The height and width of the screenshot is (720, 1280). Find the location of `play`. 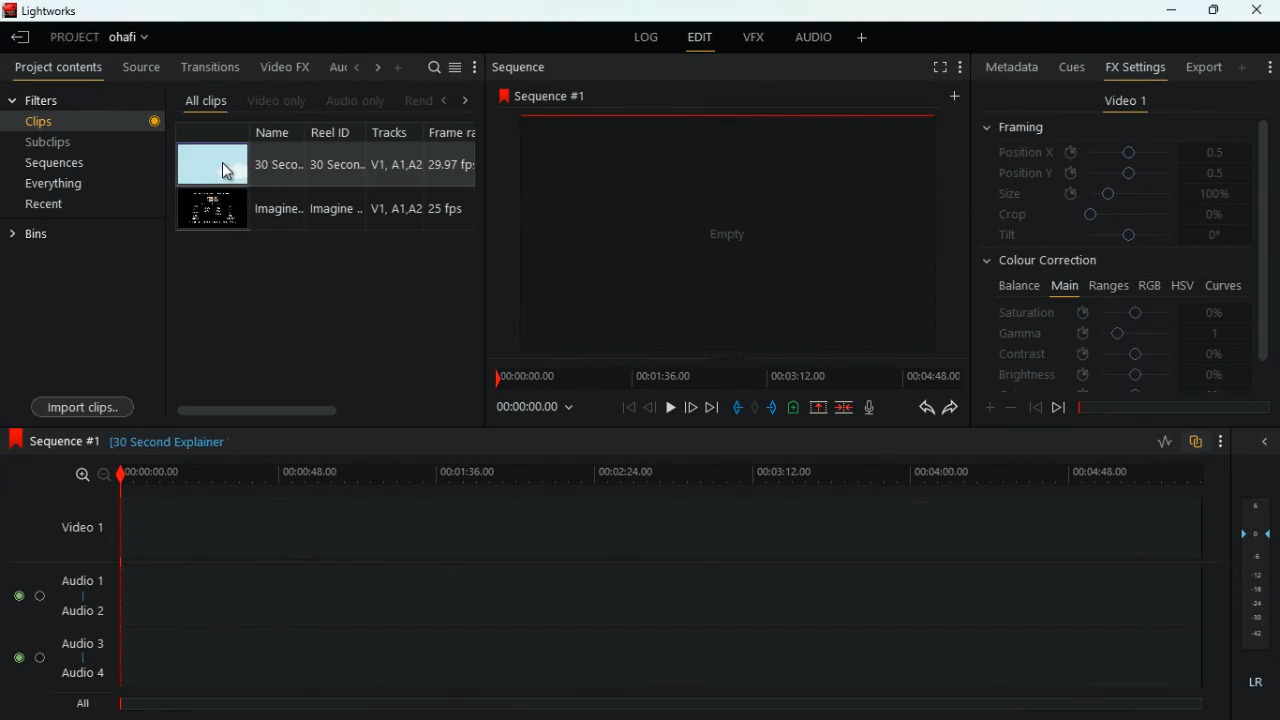

play is located at coordinates (670, 406).